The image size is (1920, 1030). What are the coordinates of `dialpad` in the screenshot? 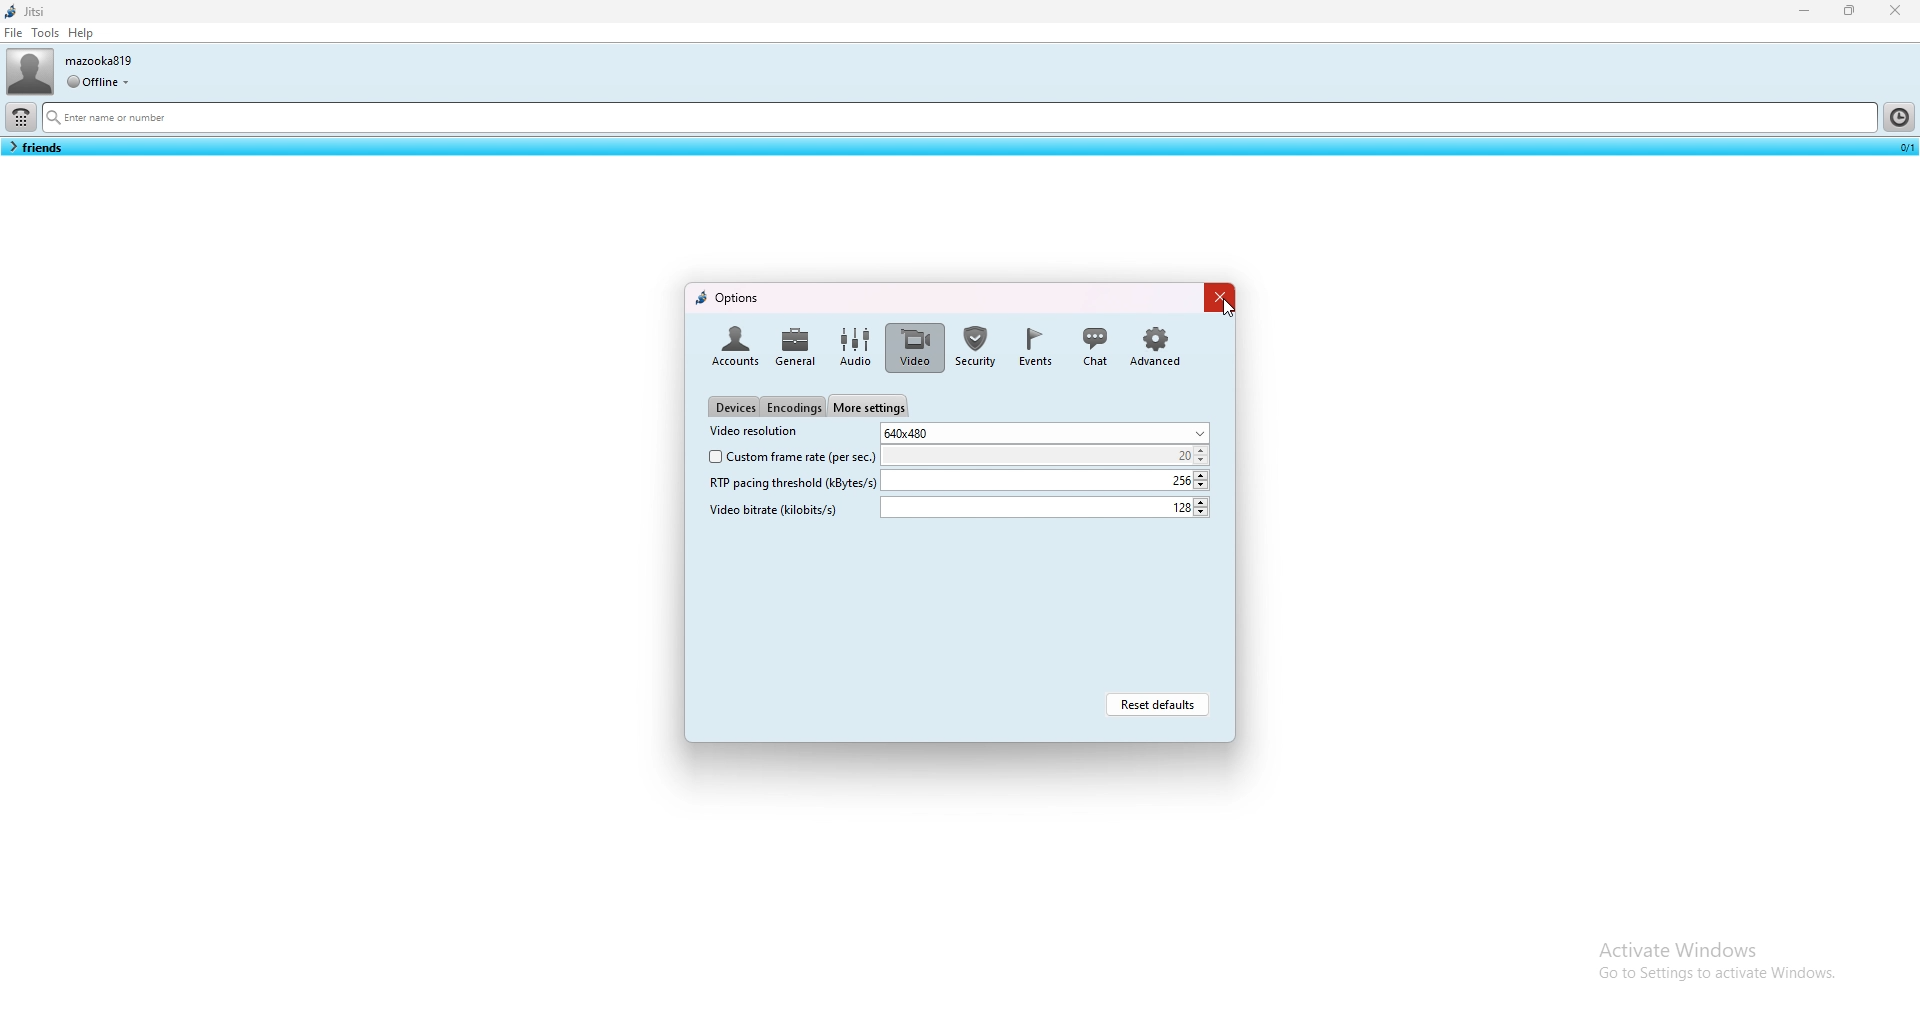 It's located at (21, 117).